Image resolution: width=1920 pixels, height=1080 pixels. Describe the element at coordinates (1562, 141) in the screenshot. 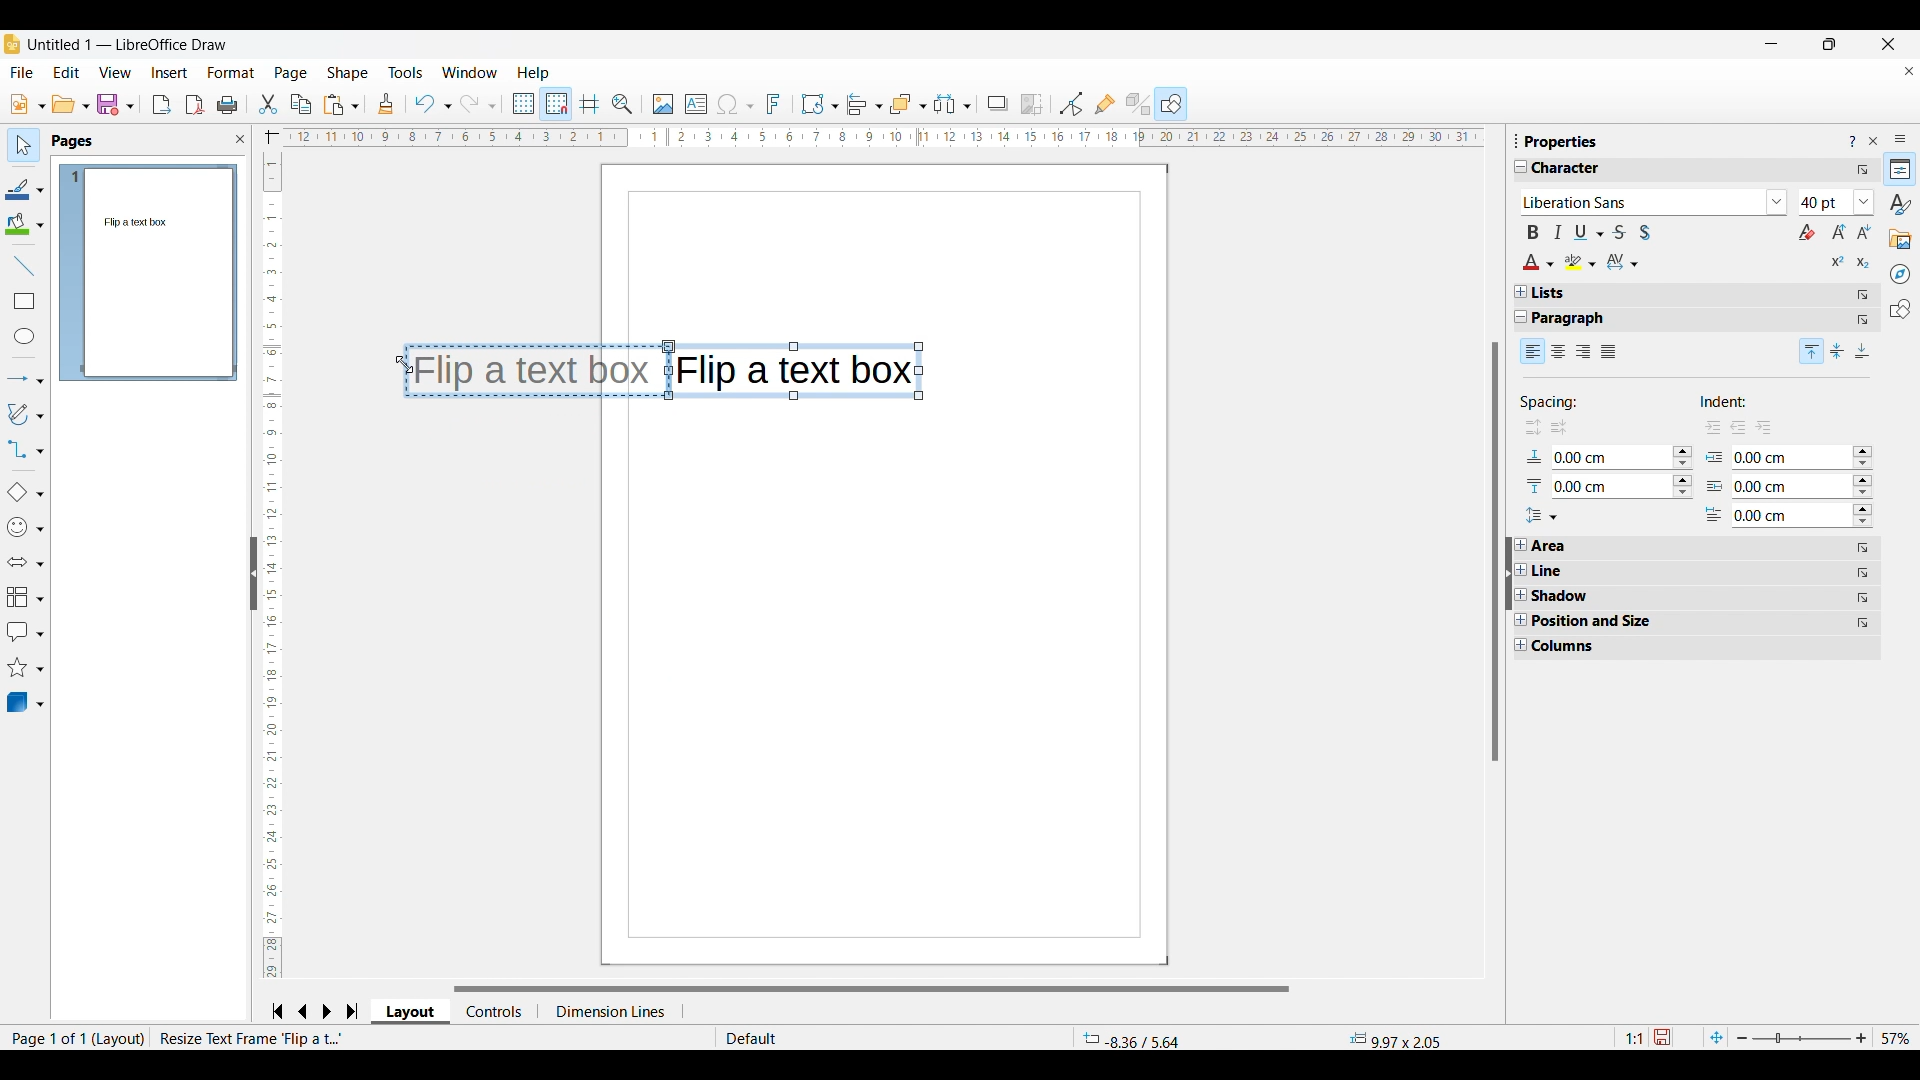

I see `properties` at that location.